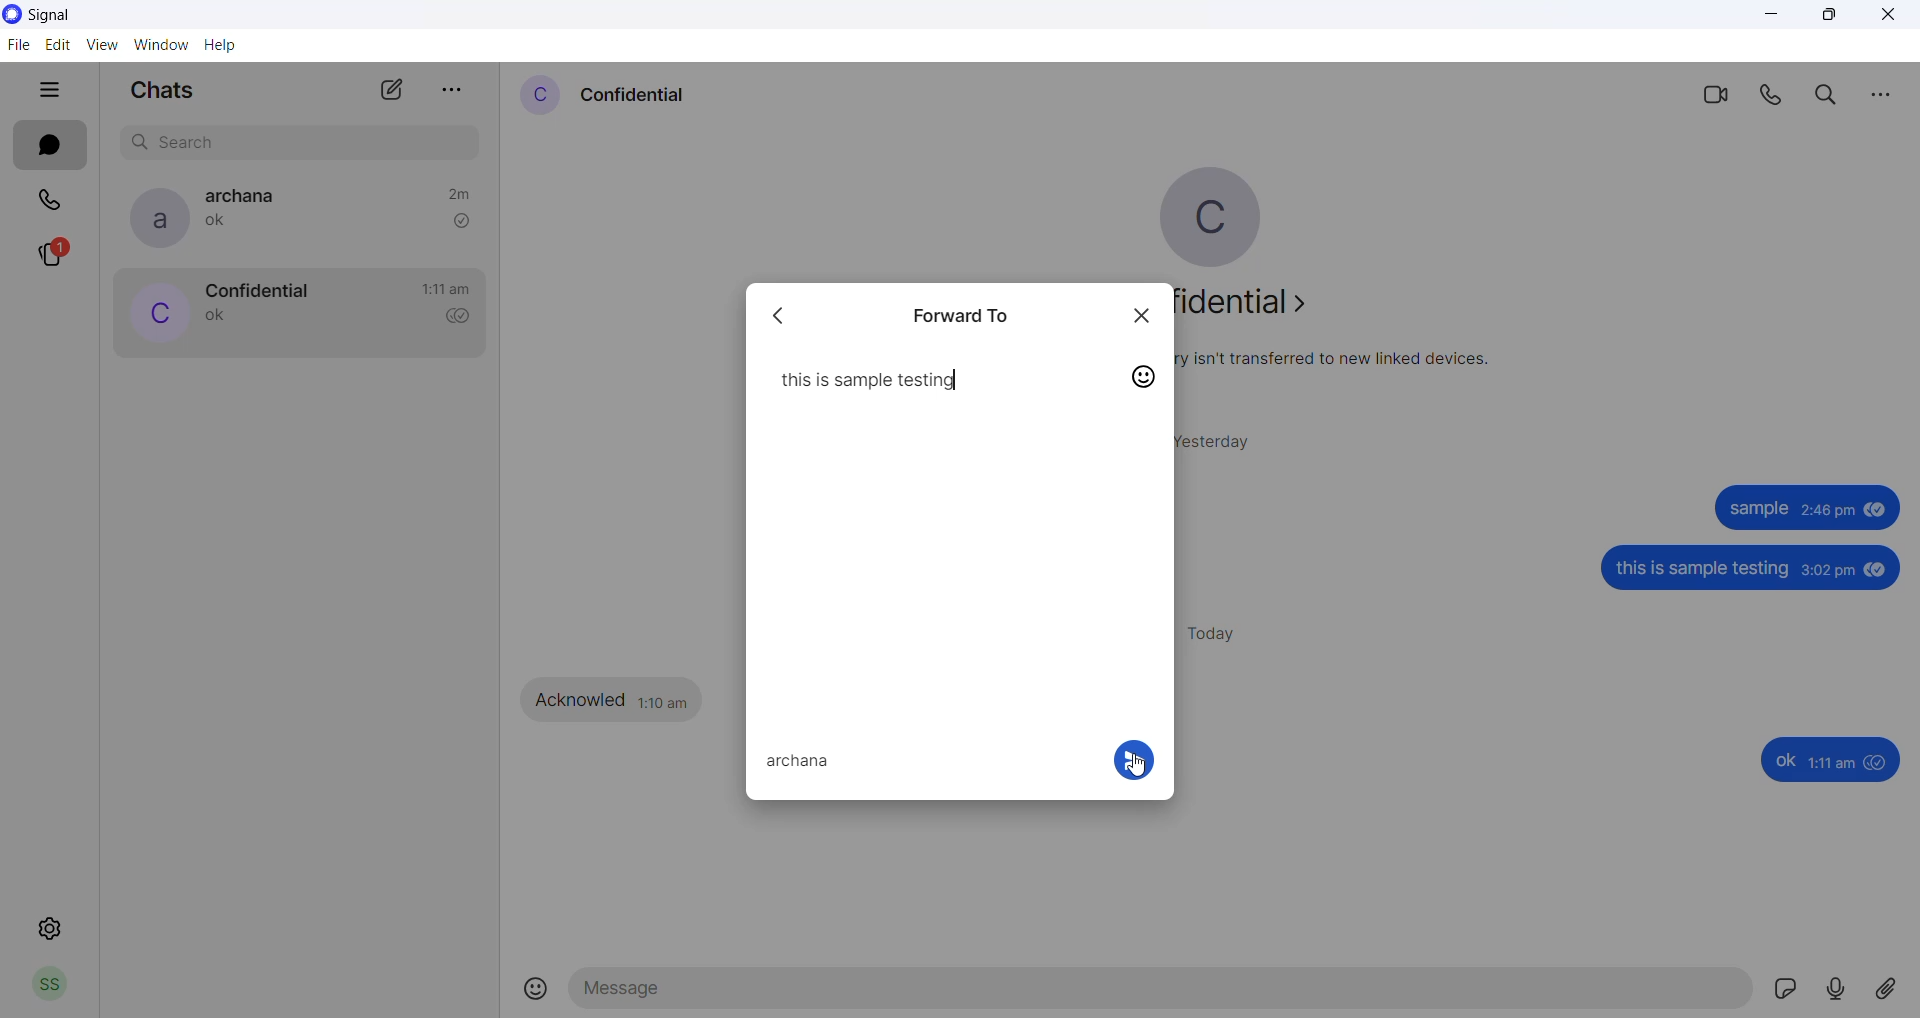 The height and width of the screenshot is (1018, 1920). What do you see at coordinates (1888, 17) in the screenshot?
I see `close` at bounding box center [1888, 17].